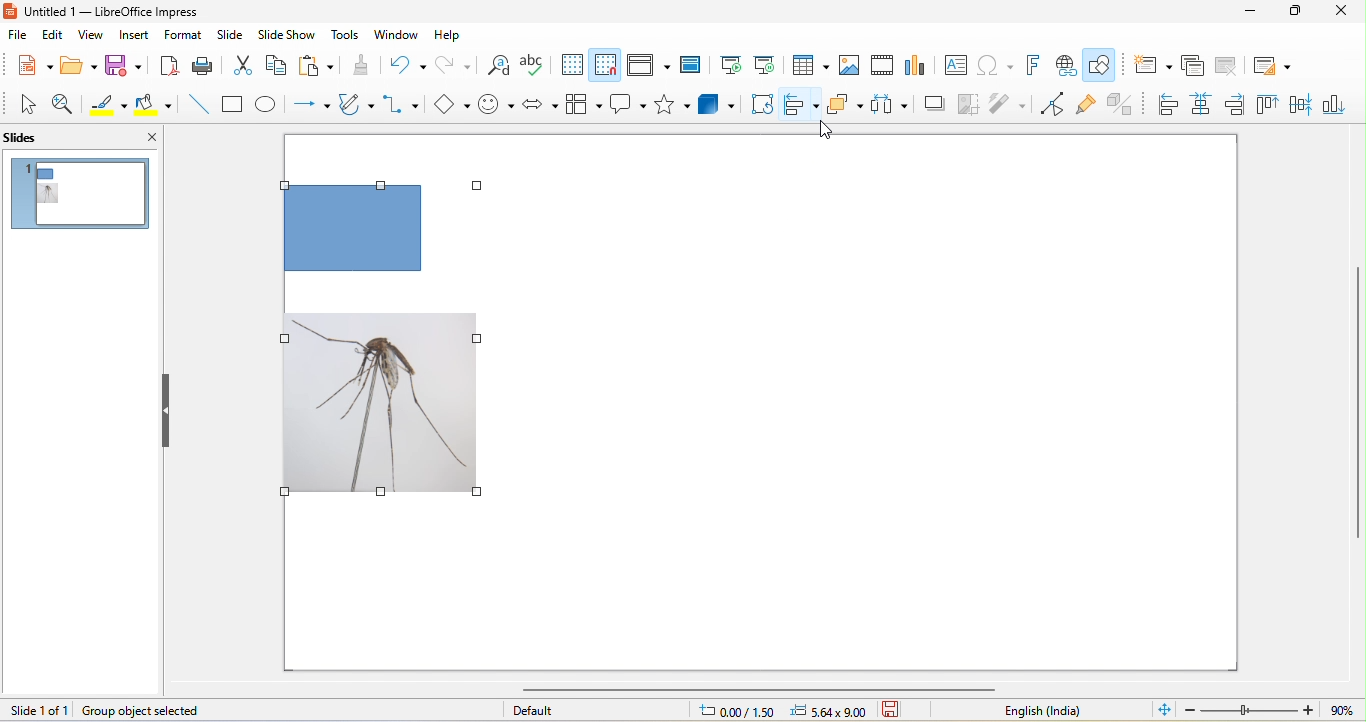 The width and height of the screenshot is (1366, 722). Describe the element at coordinates (995, 65) in the screenshot. I see `special character` at that location.